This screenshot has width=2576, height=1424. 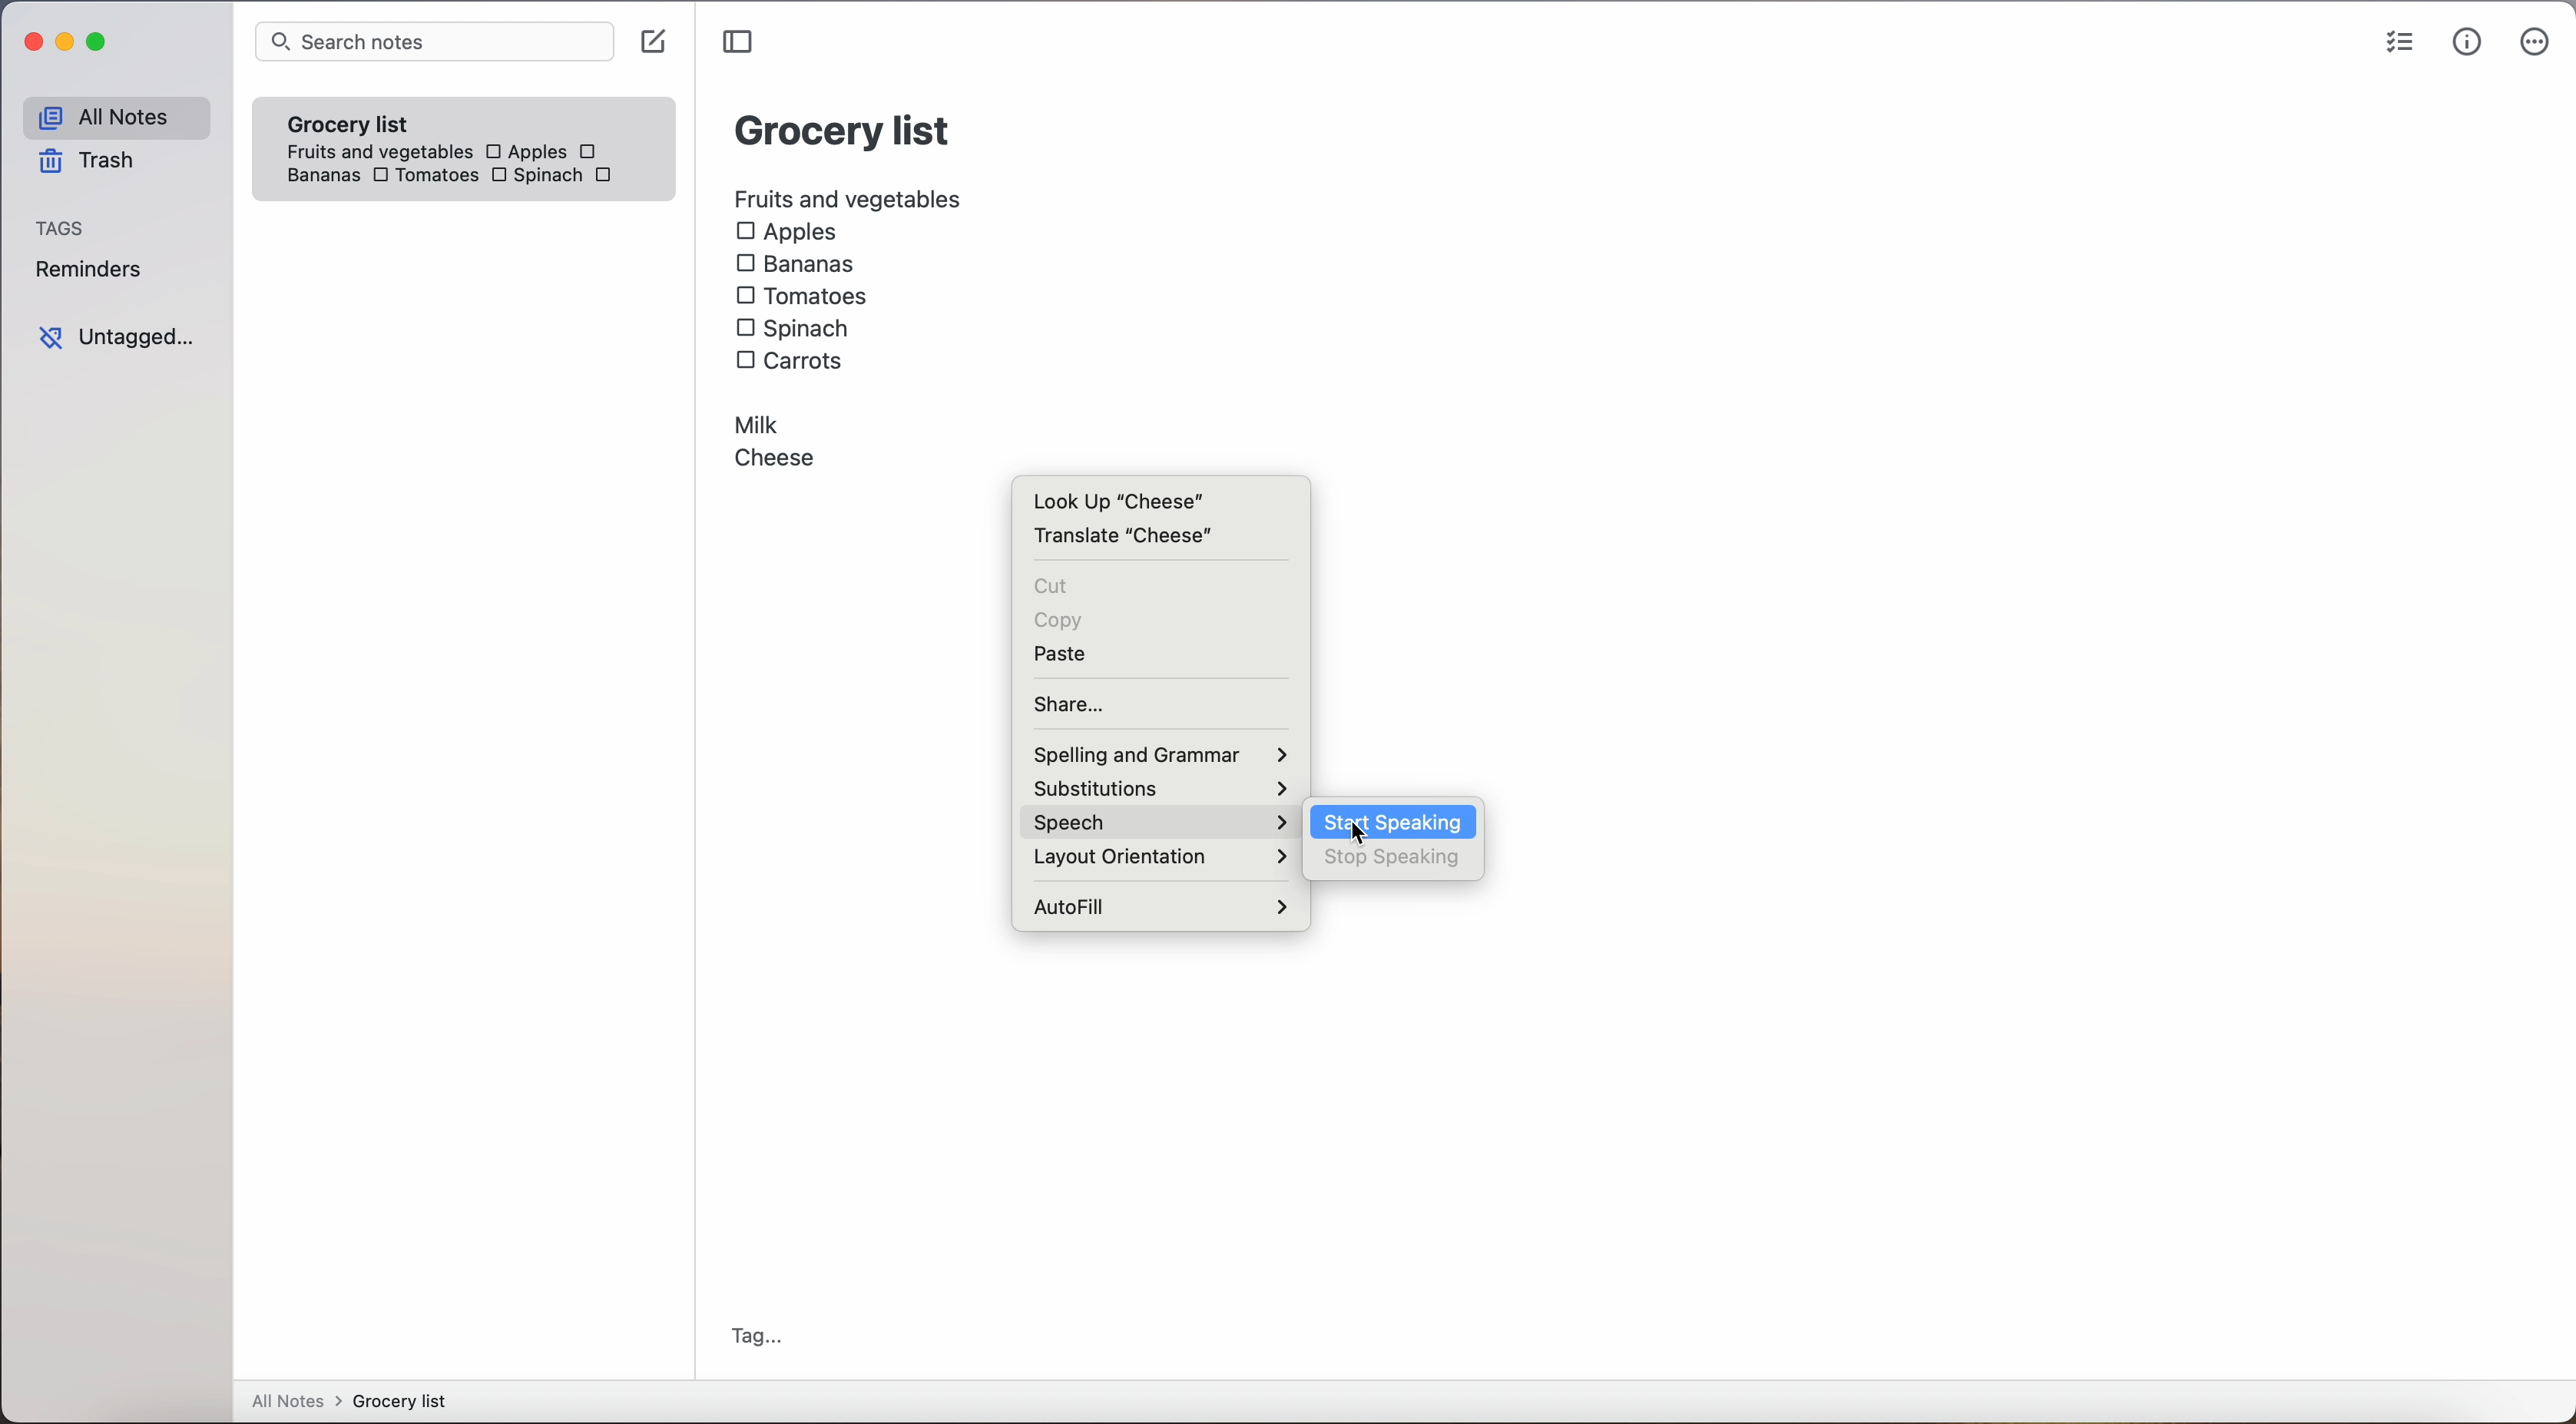 I want to click on cut, so click(x=1050, y=587).